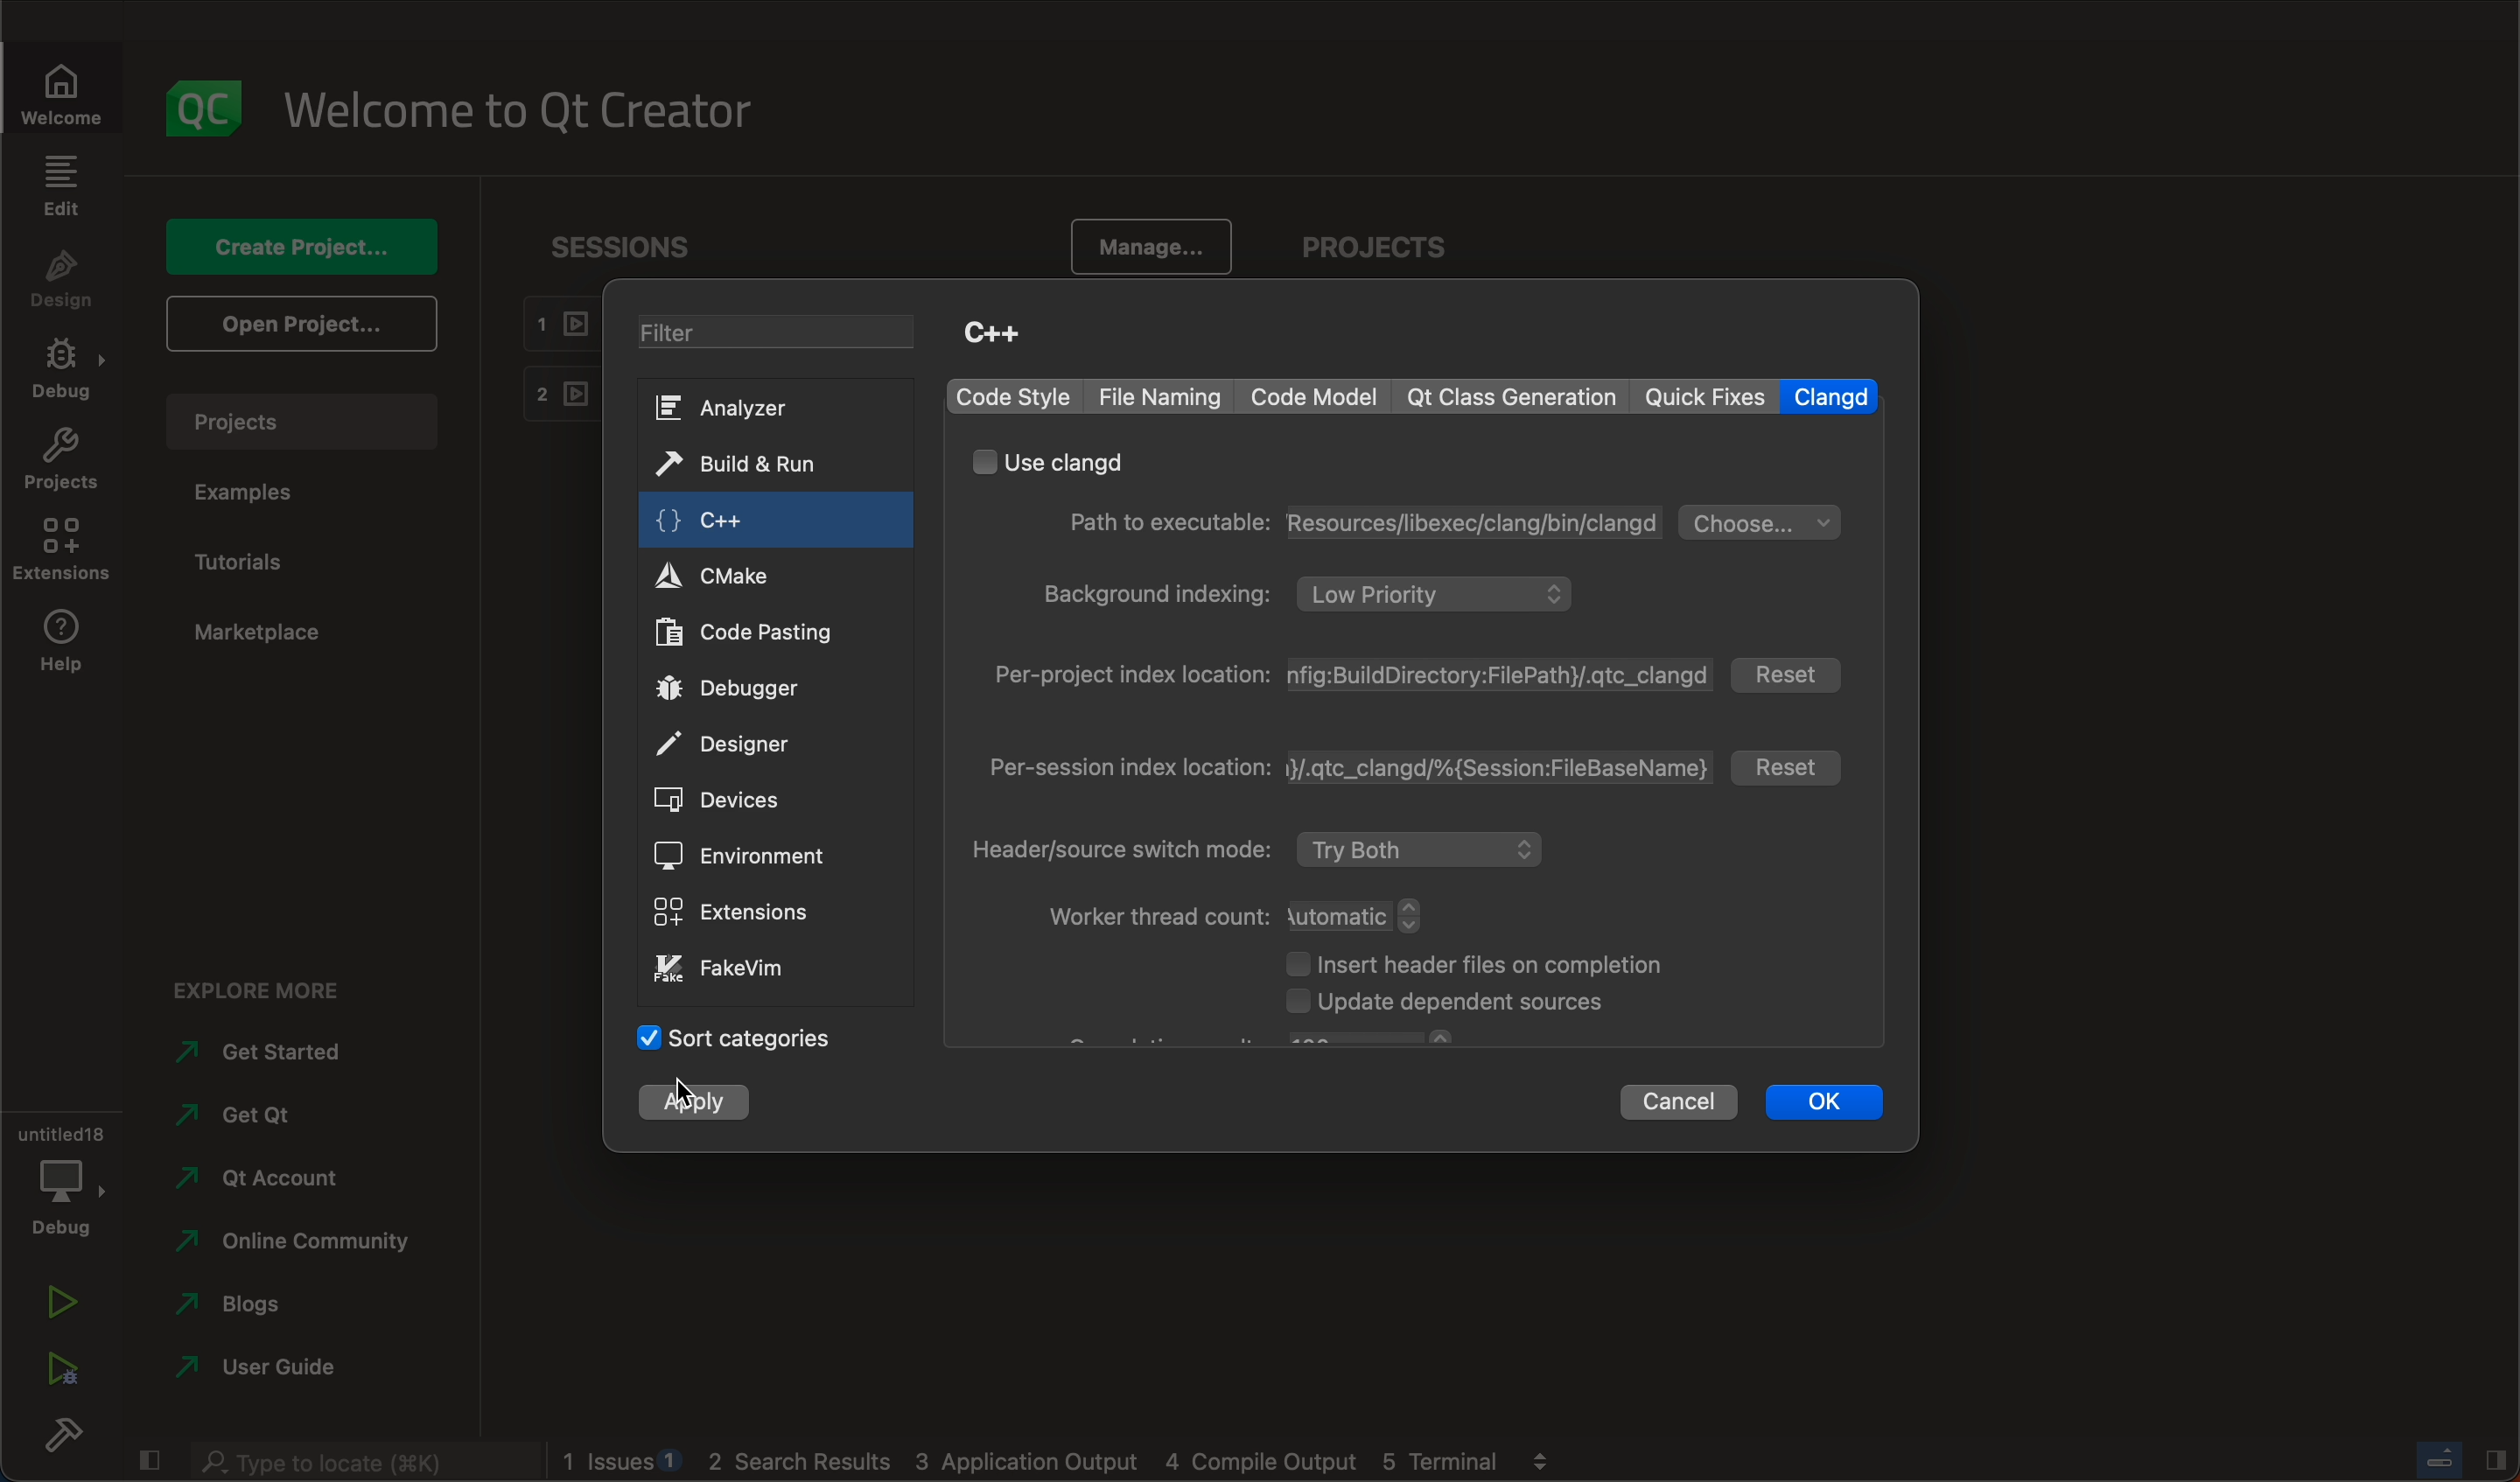 The height and width of the screenshot is (1482, 2520). Describe the element at coordinates (1794, 766) in the screenshot. I see `reset` at that location.